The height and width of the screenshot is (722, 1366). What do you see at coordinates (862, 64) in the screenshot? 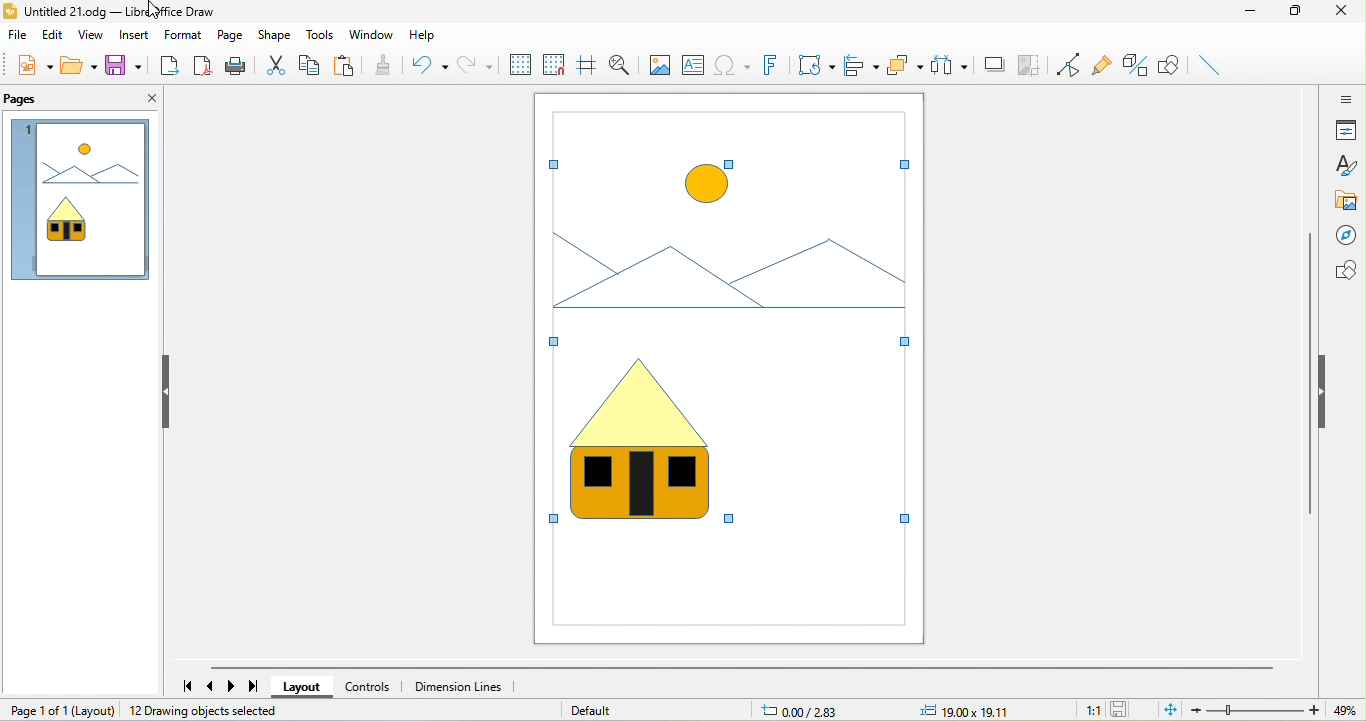
I see `align objects` at bounding box center [862, 64].